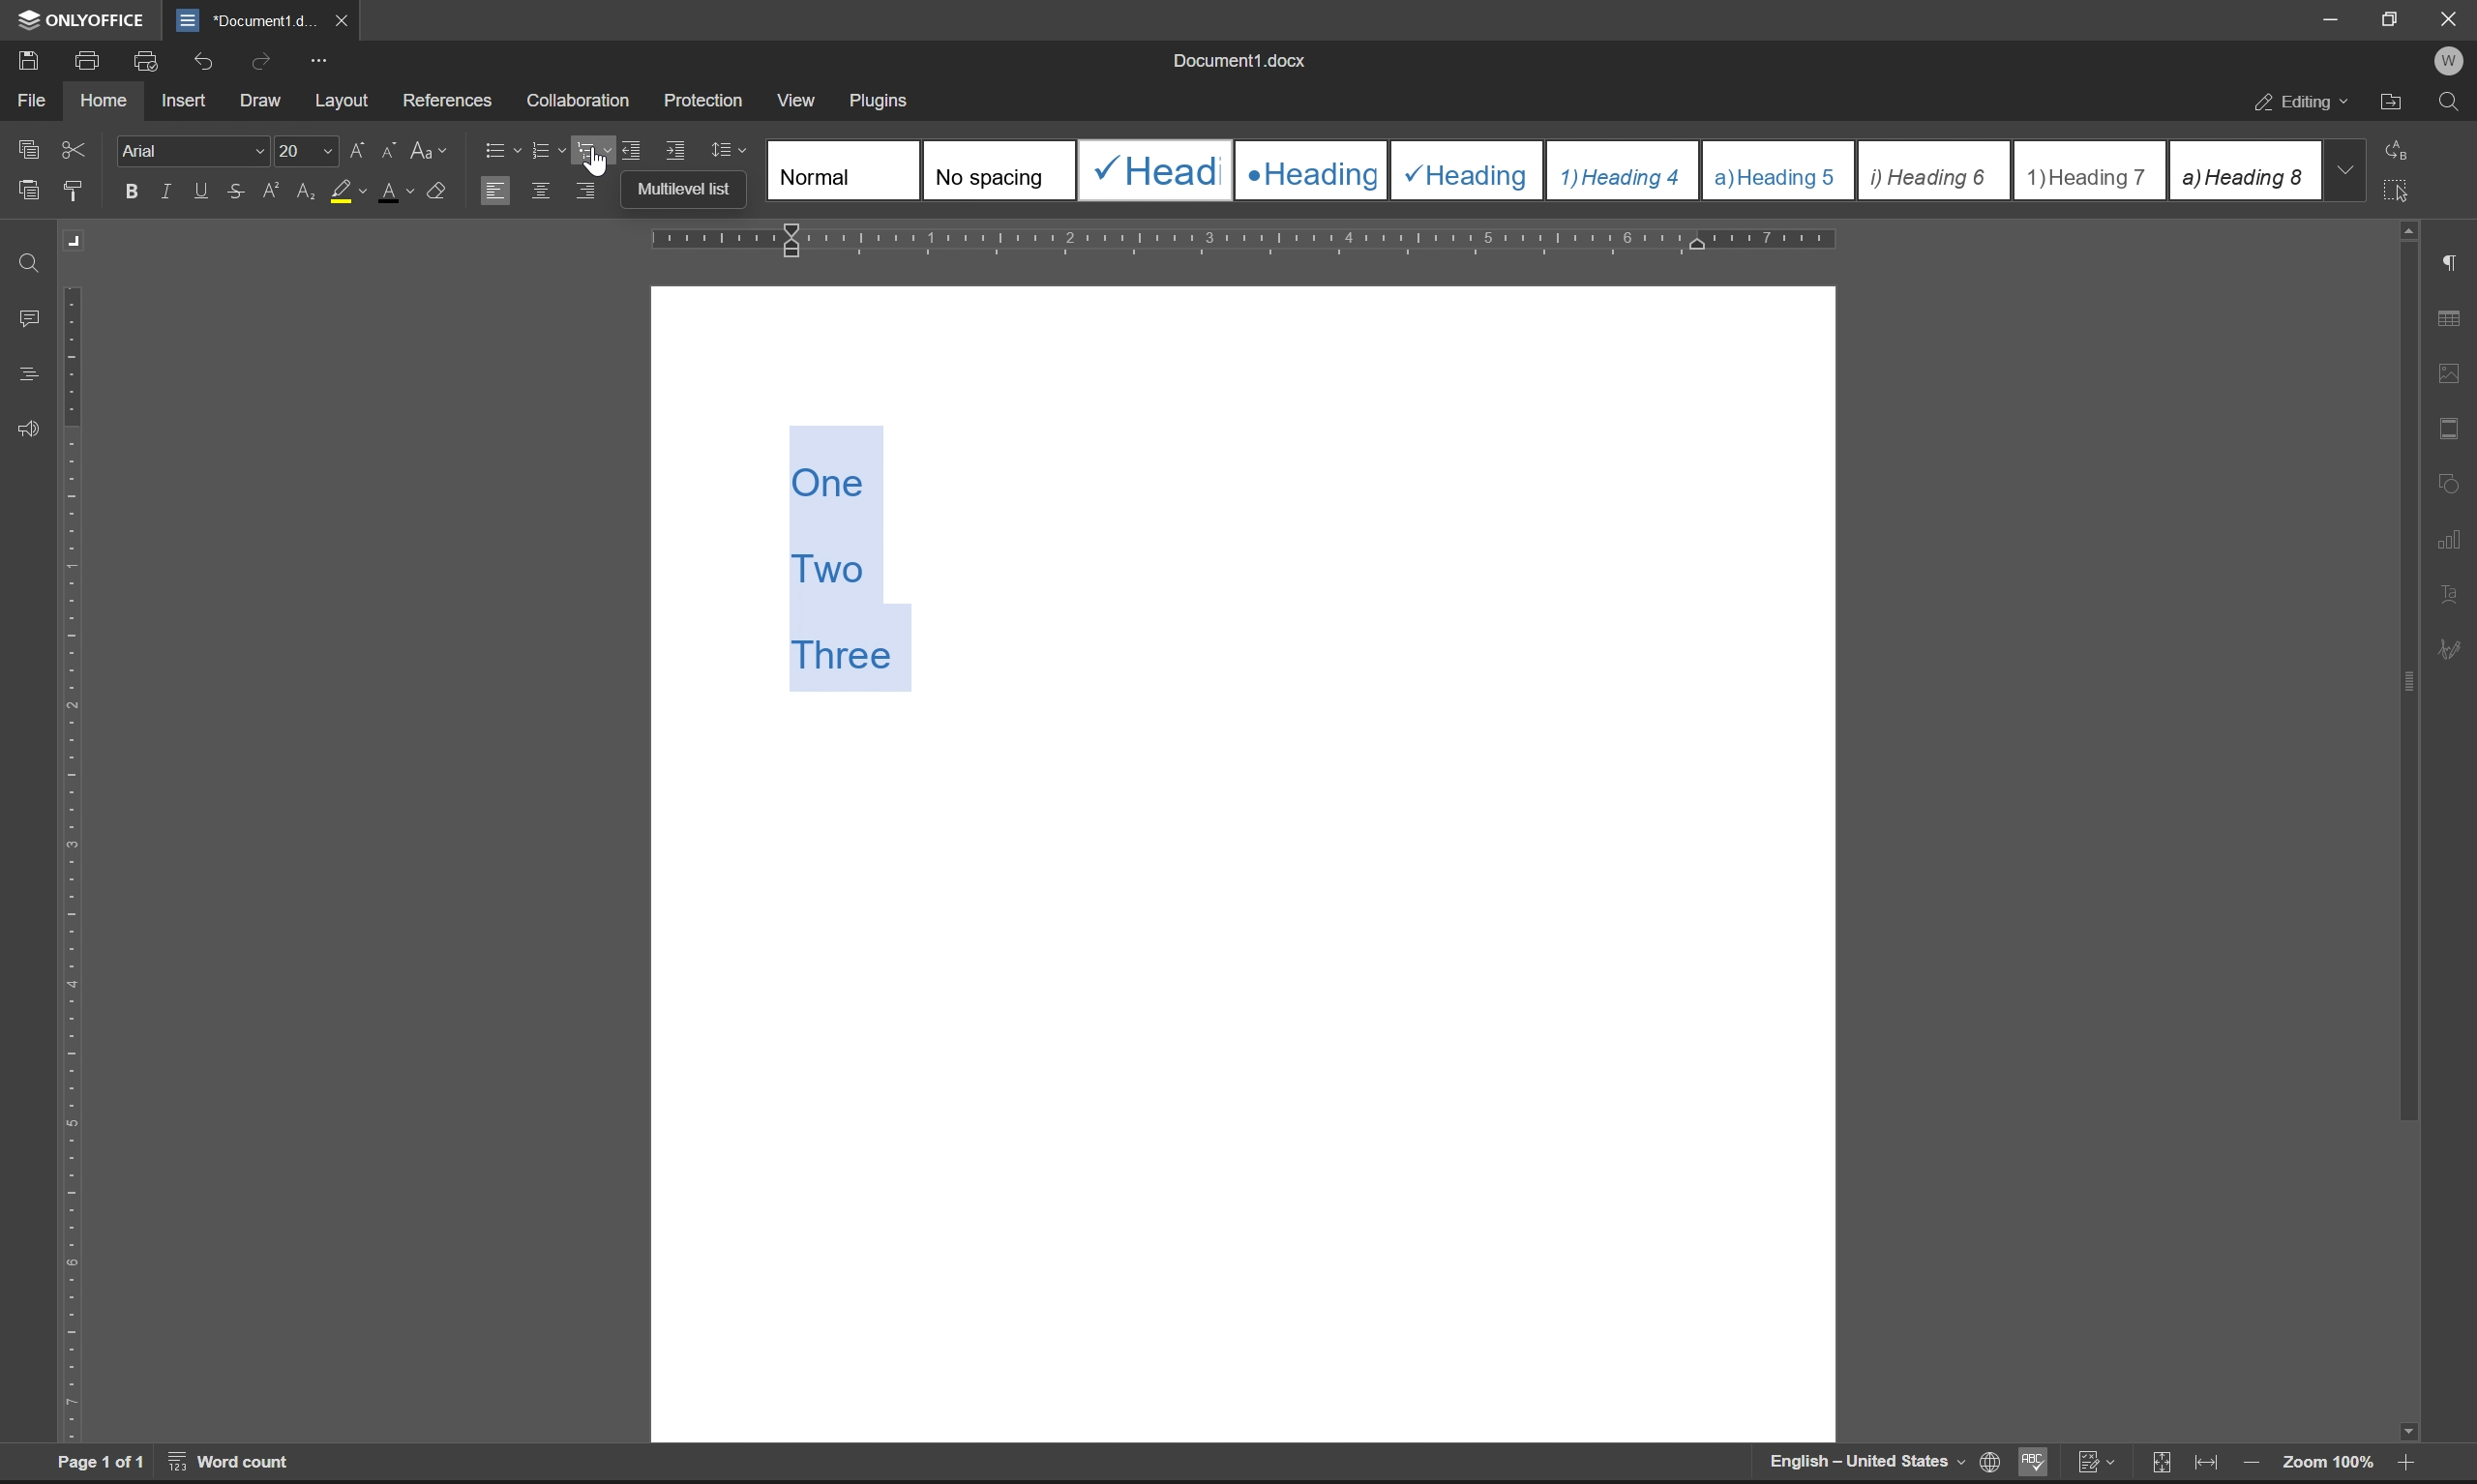 The height and width of the screenshot is (1484, 2477). I want to click on drop down, so click(2344, 169).